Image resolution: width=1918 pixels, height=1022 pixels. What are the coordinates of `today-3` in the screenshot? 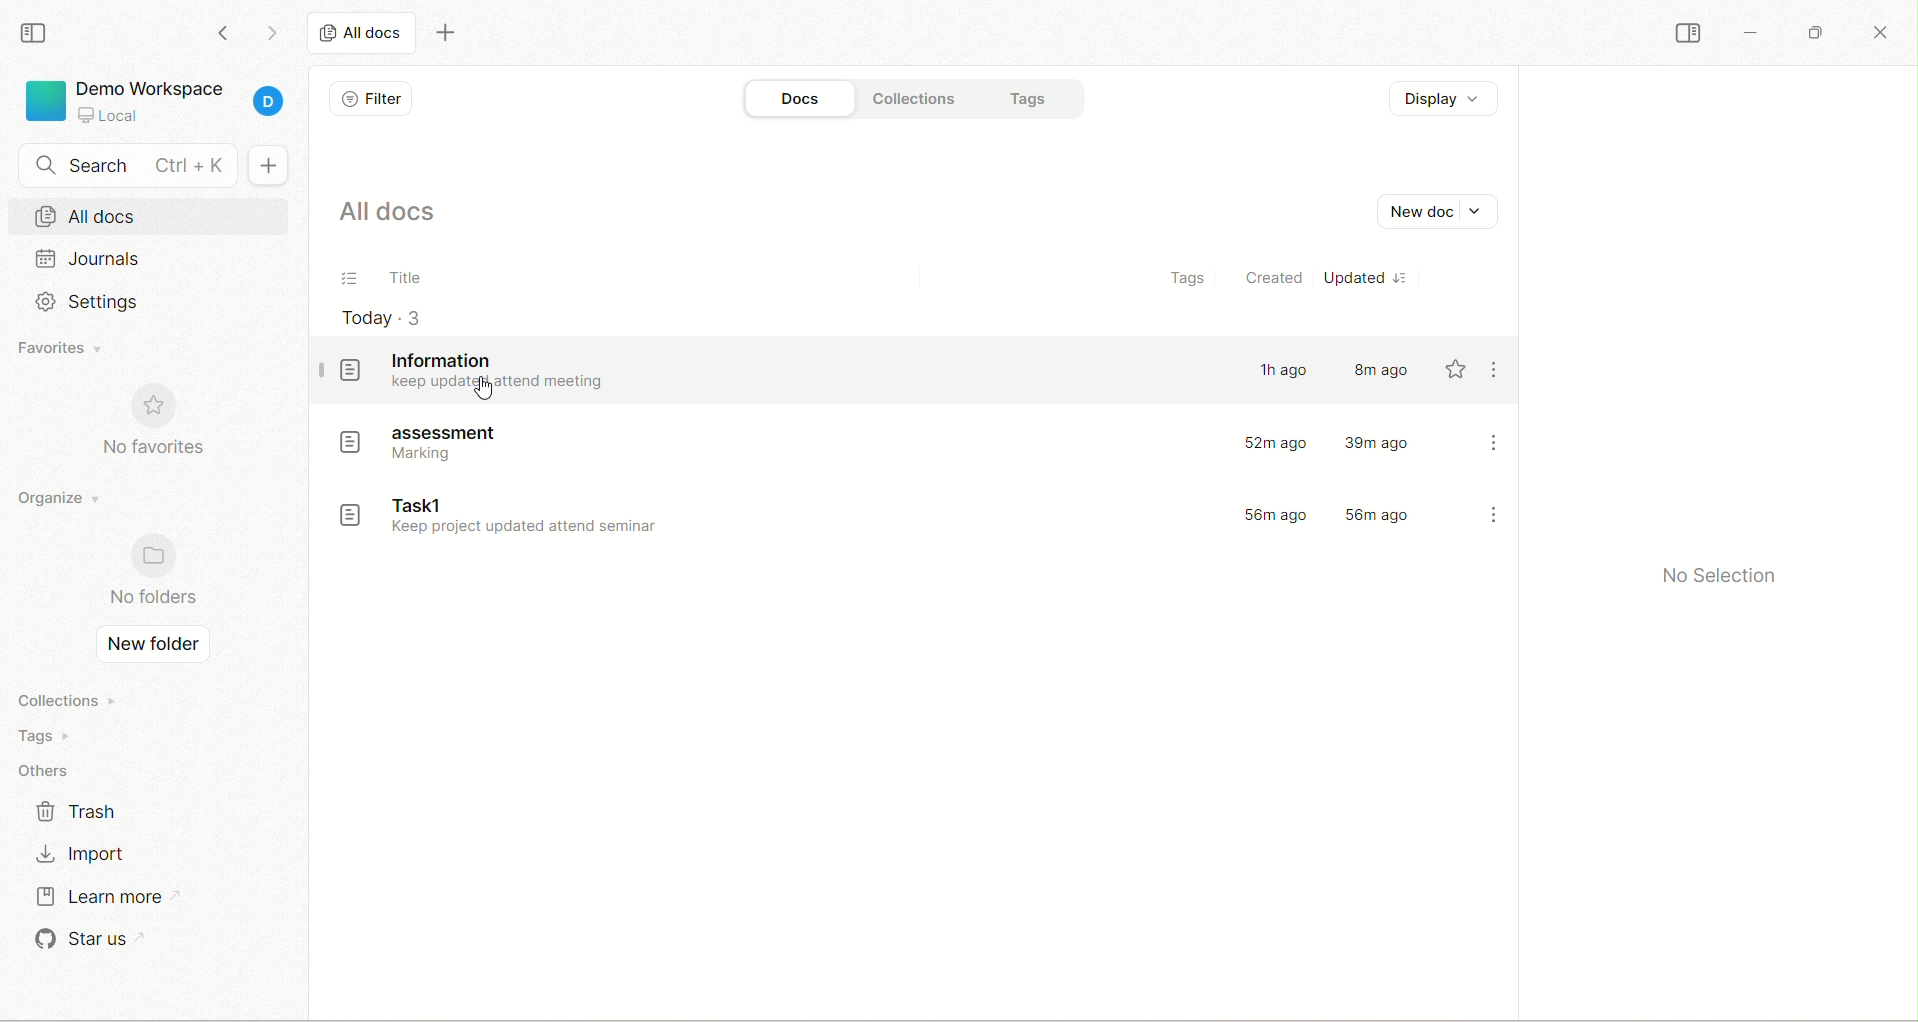 It's located at (394, 316).